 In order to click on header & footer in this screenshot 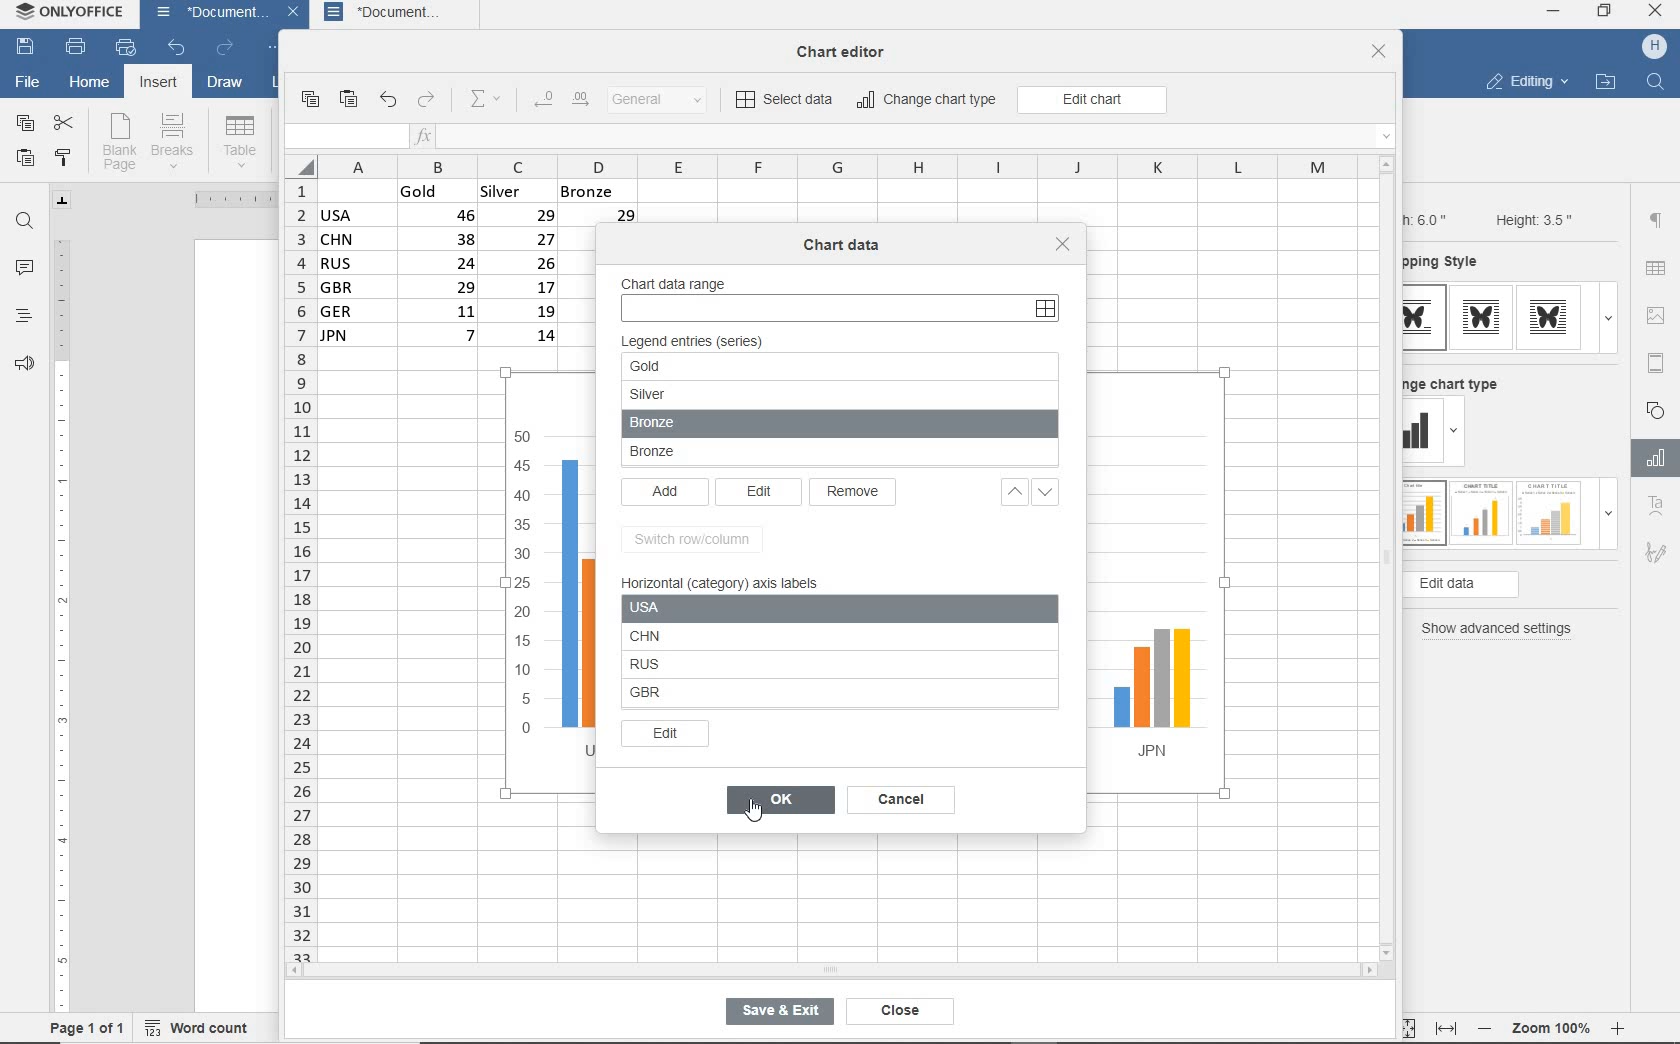, I will do `click(1655, 362)`.